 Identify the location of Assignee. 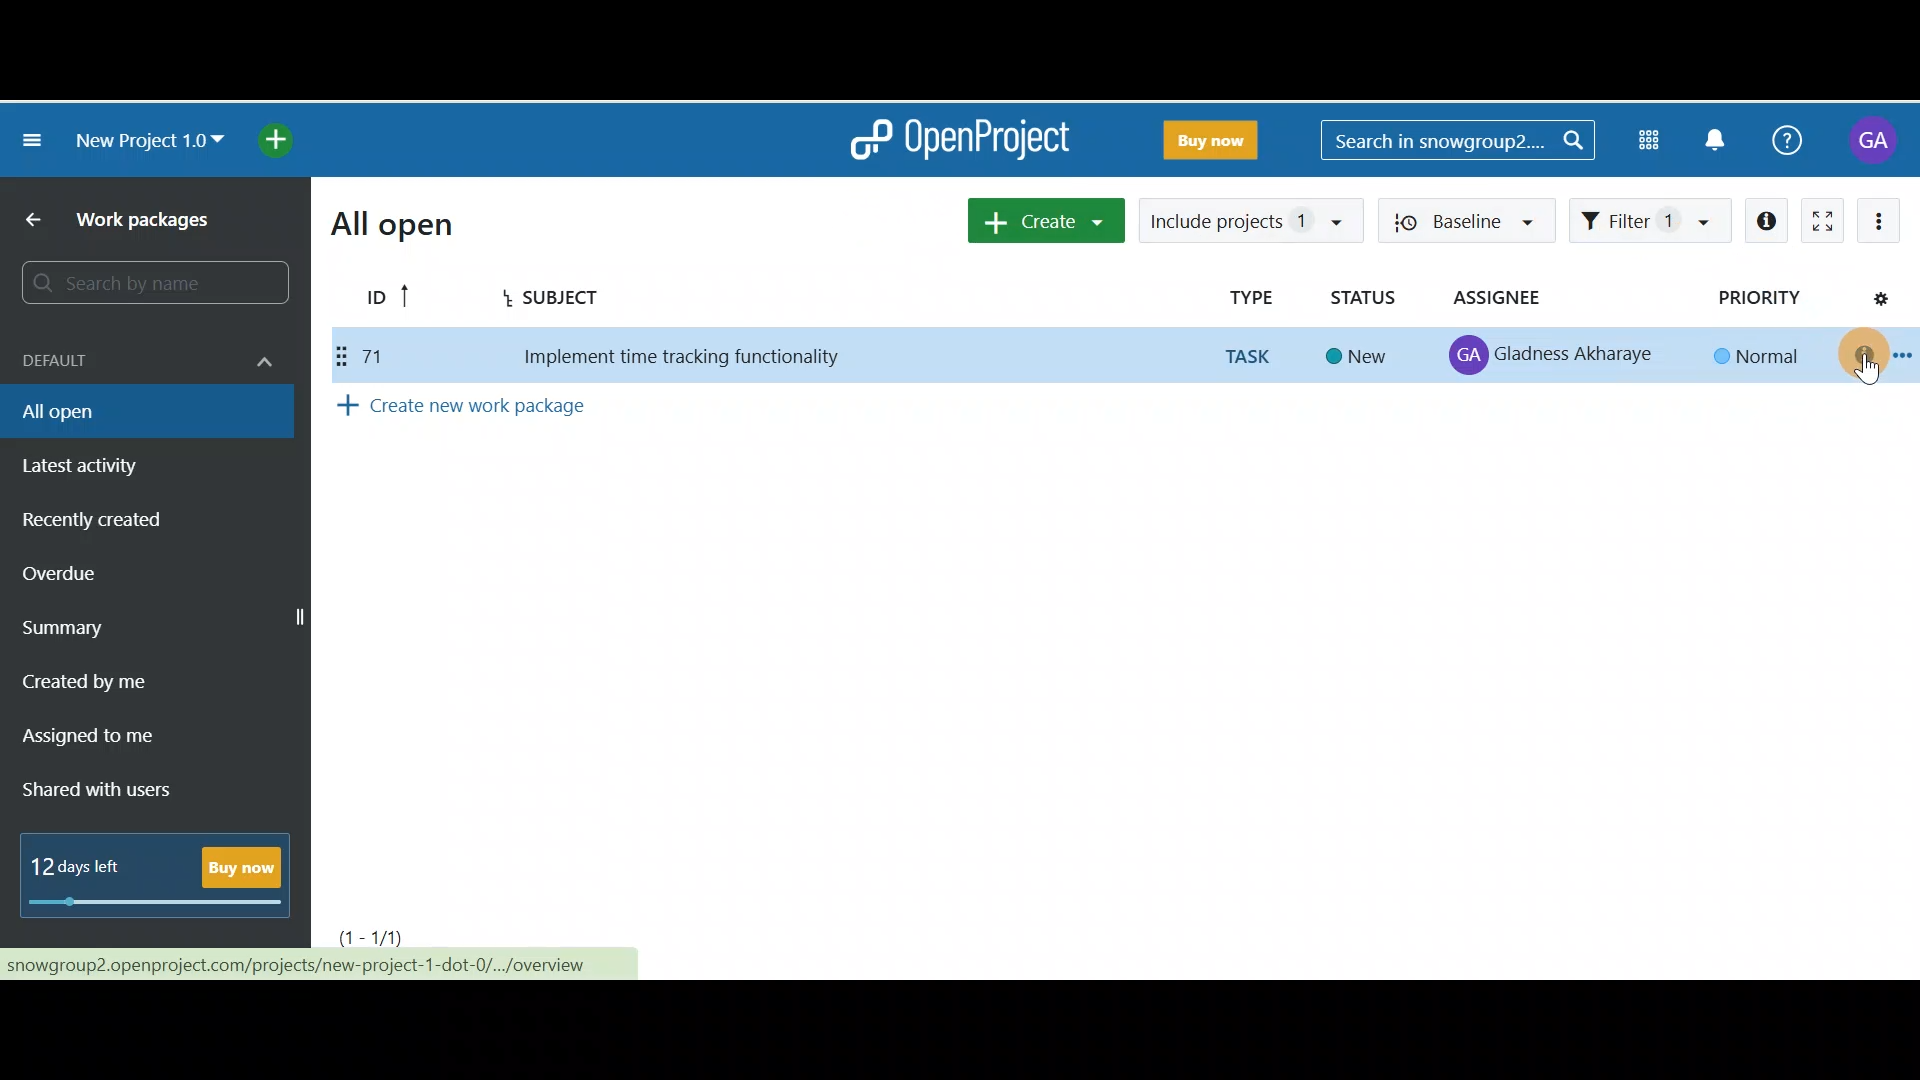
(1489, 299).